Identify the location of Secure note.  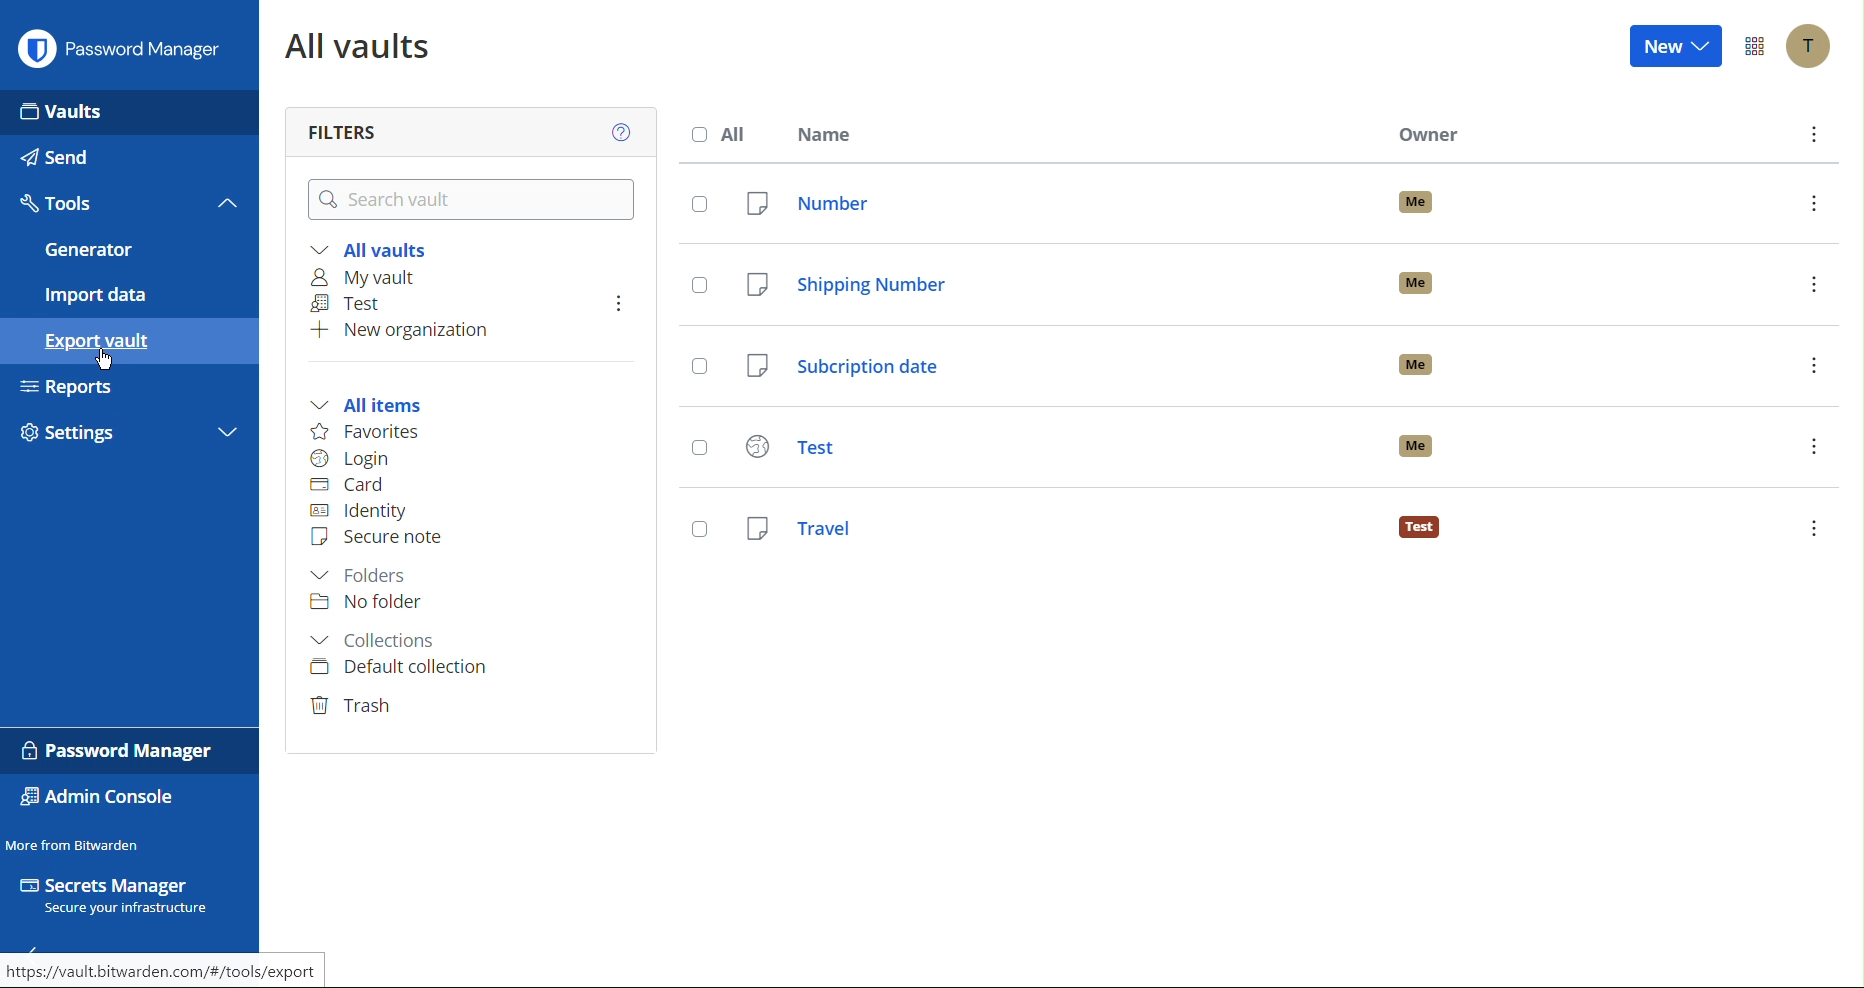
(383, 539).